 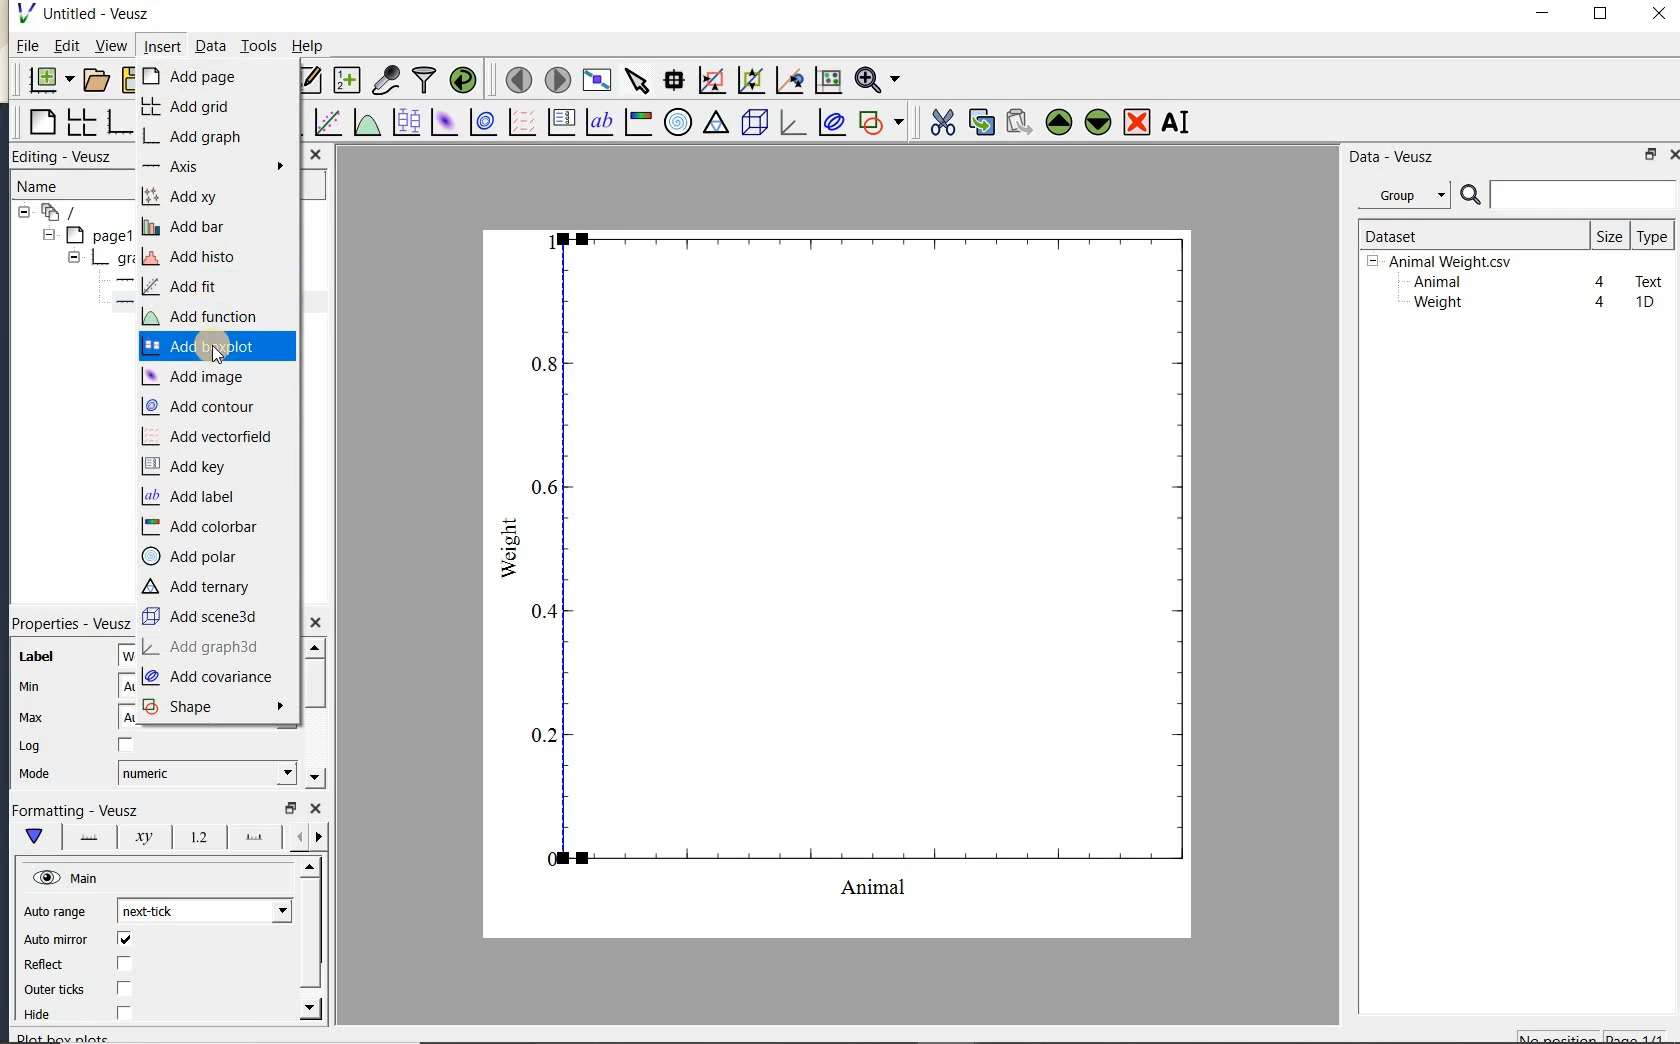 What do you see at coordinates (116, 281) in the screenshot?
I see `axis` at bounding box center [116, 281].